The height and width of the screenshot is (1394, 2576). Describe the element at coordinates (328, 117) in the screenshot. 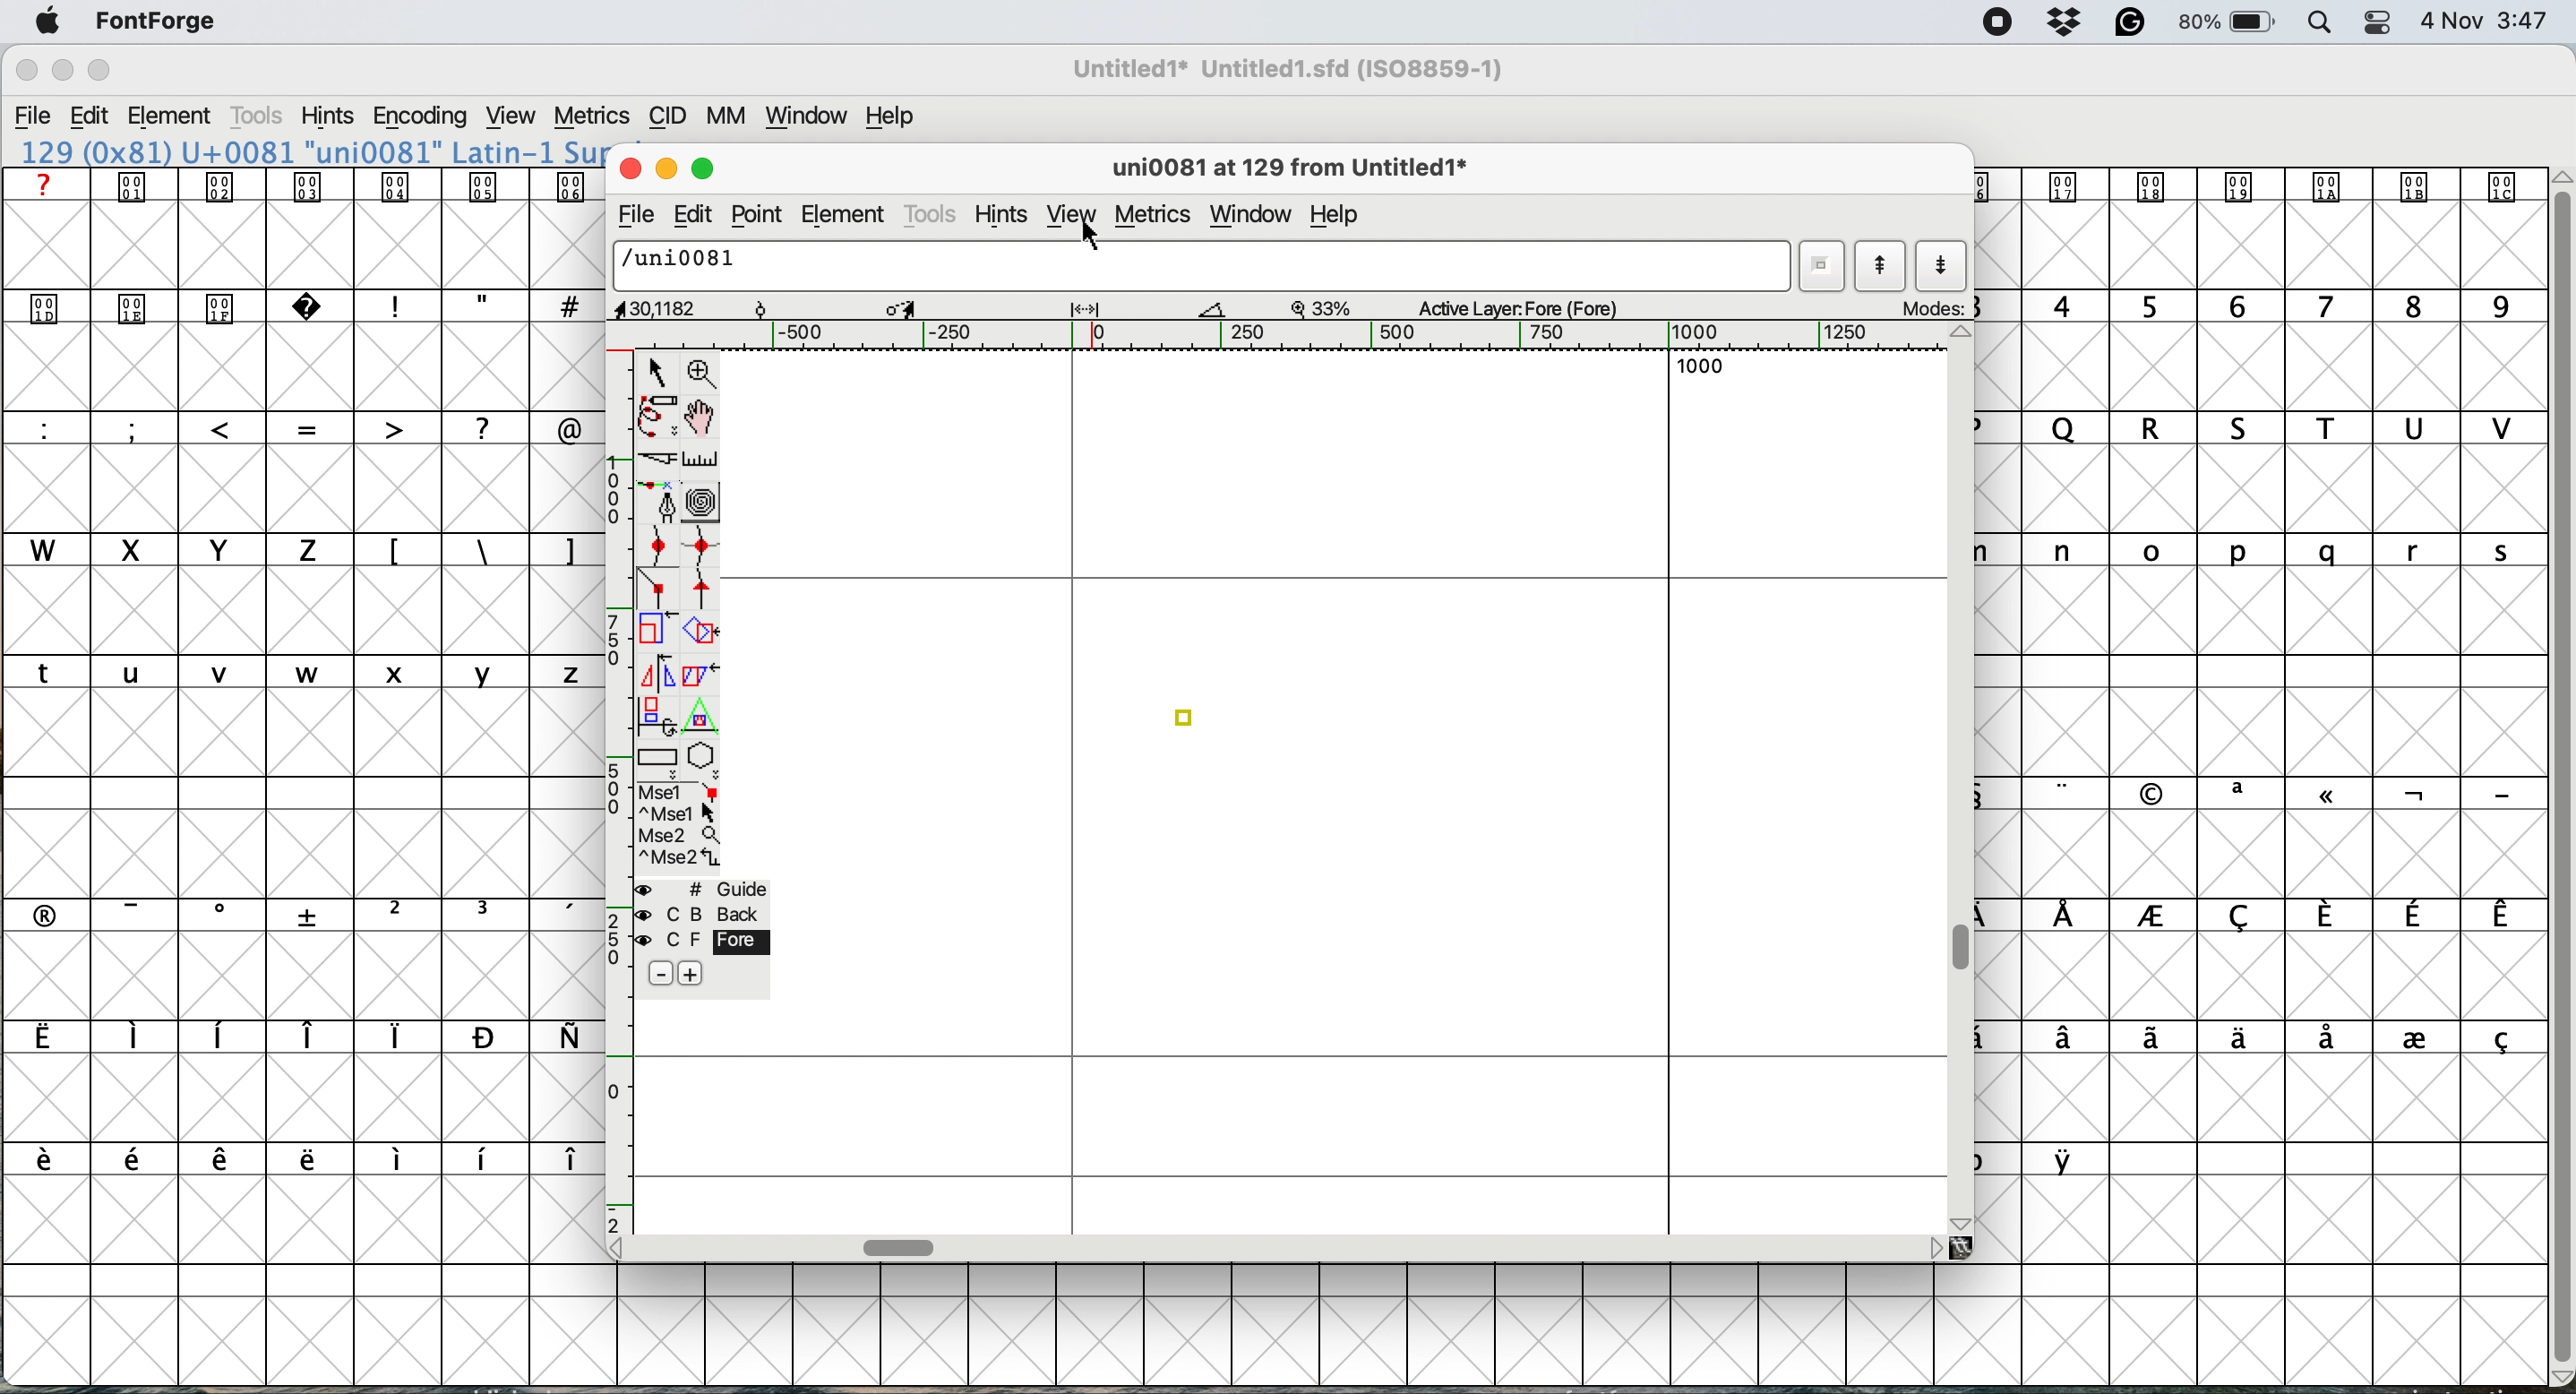

I see `Hints` at that location.